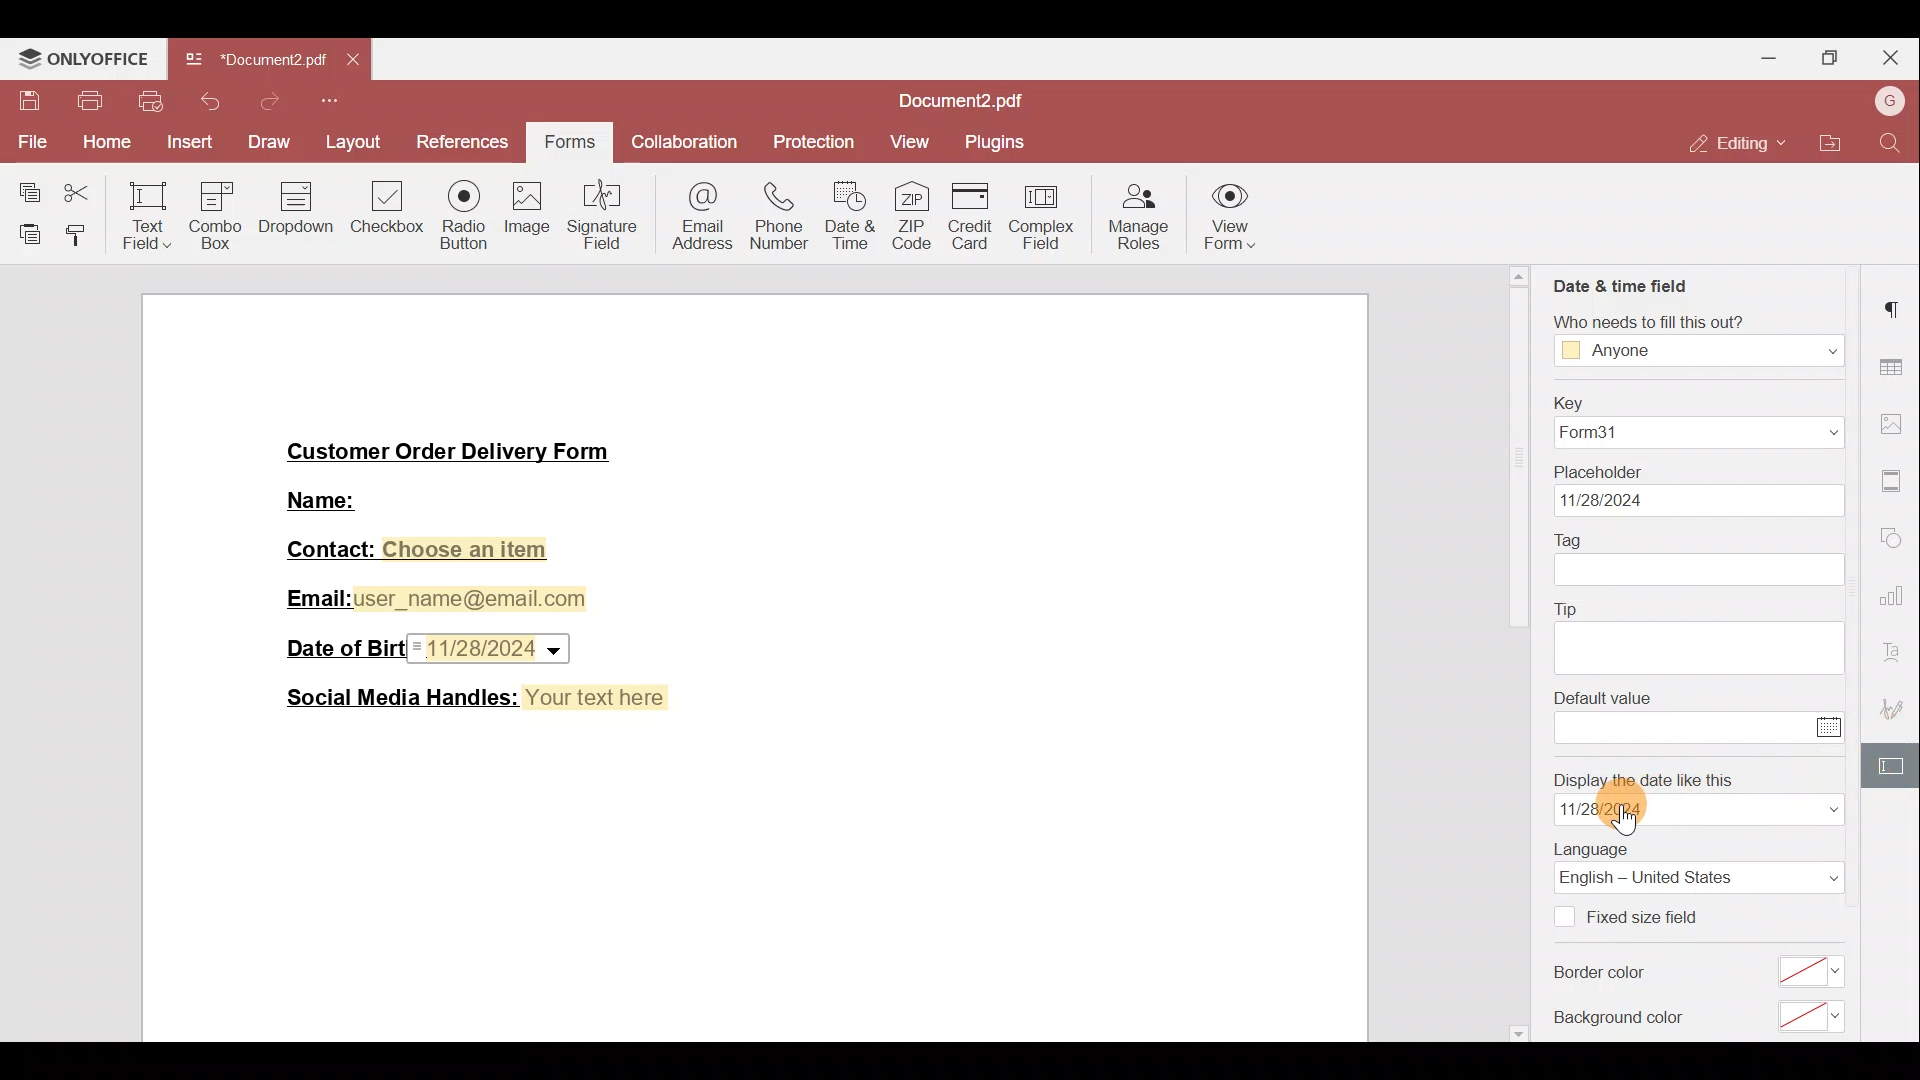  I want to click on Document2.pdf, so click(949, 101).